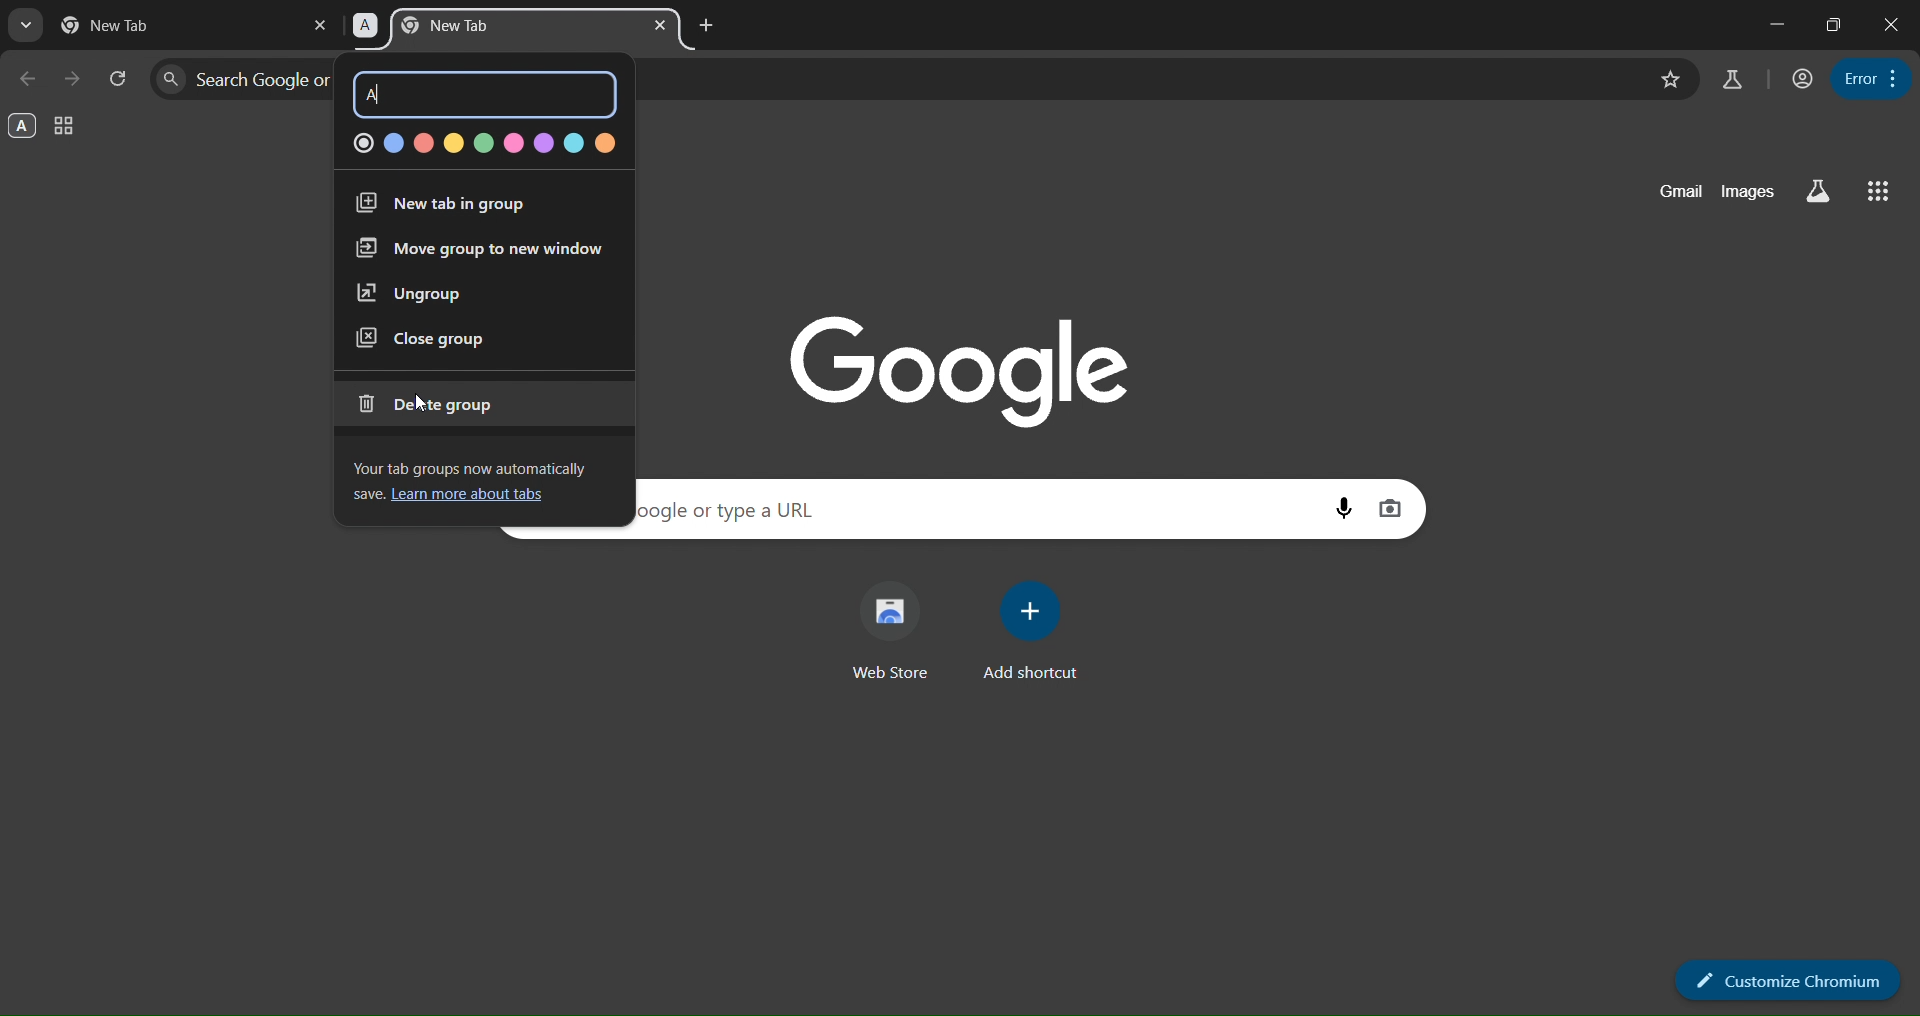 This screenshot has height=1016, width=1920. What do you see at coordinates (1667, 79) in the screenshot?
I see `bookmark page` at bounding box center [1667, 79].